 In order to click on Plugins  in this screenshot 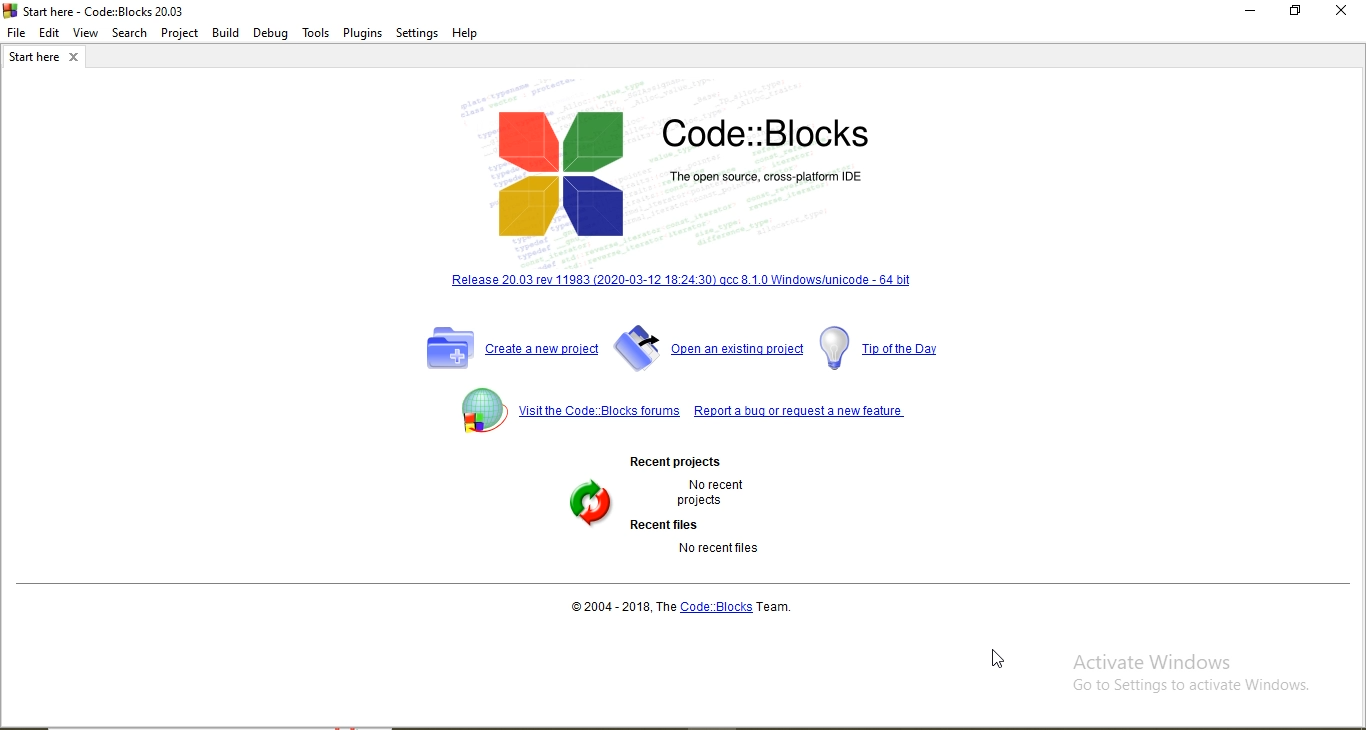, I will do `click(364, 31)`.